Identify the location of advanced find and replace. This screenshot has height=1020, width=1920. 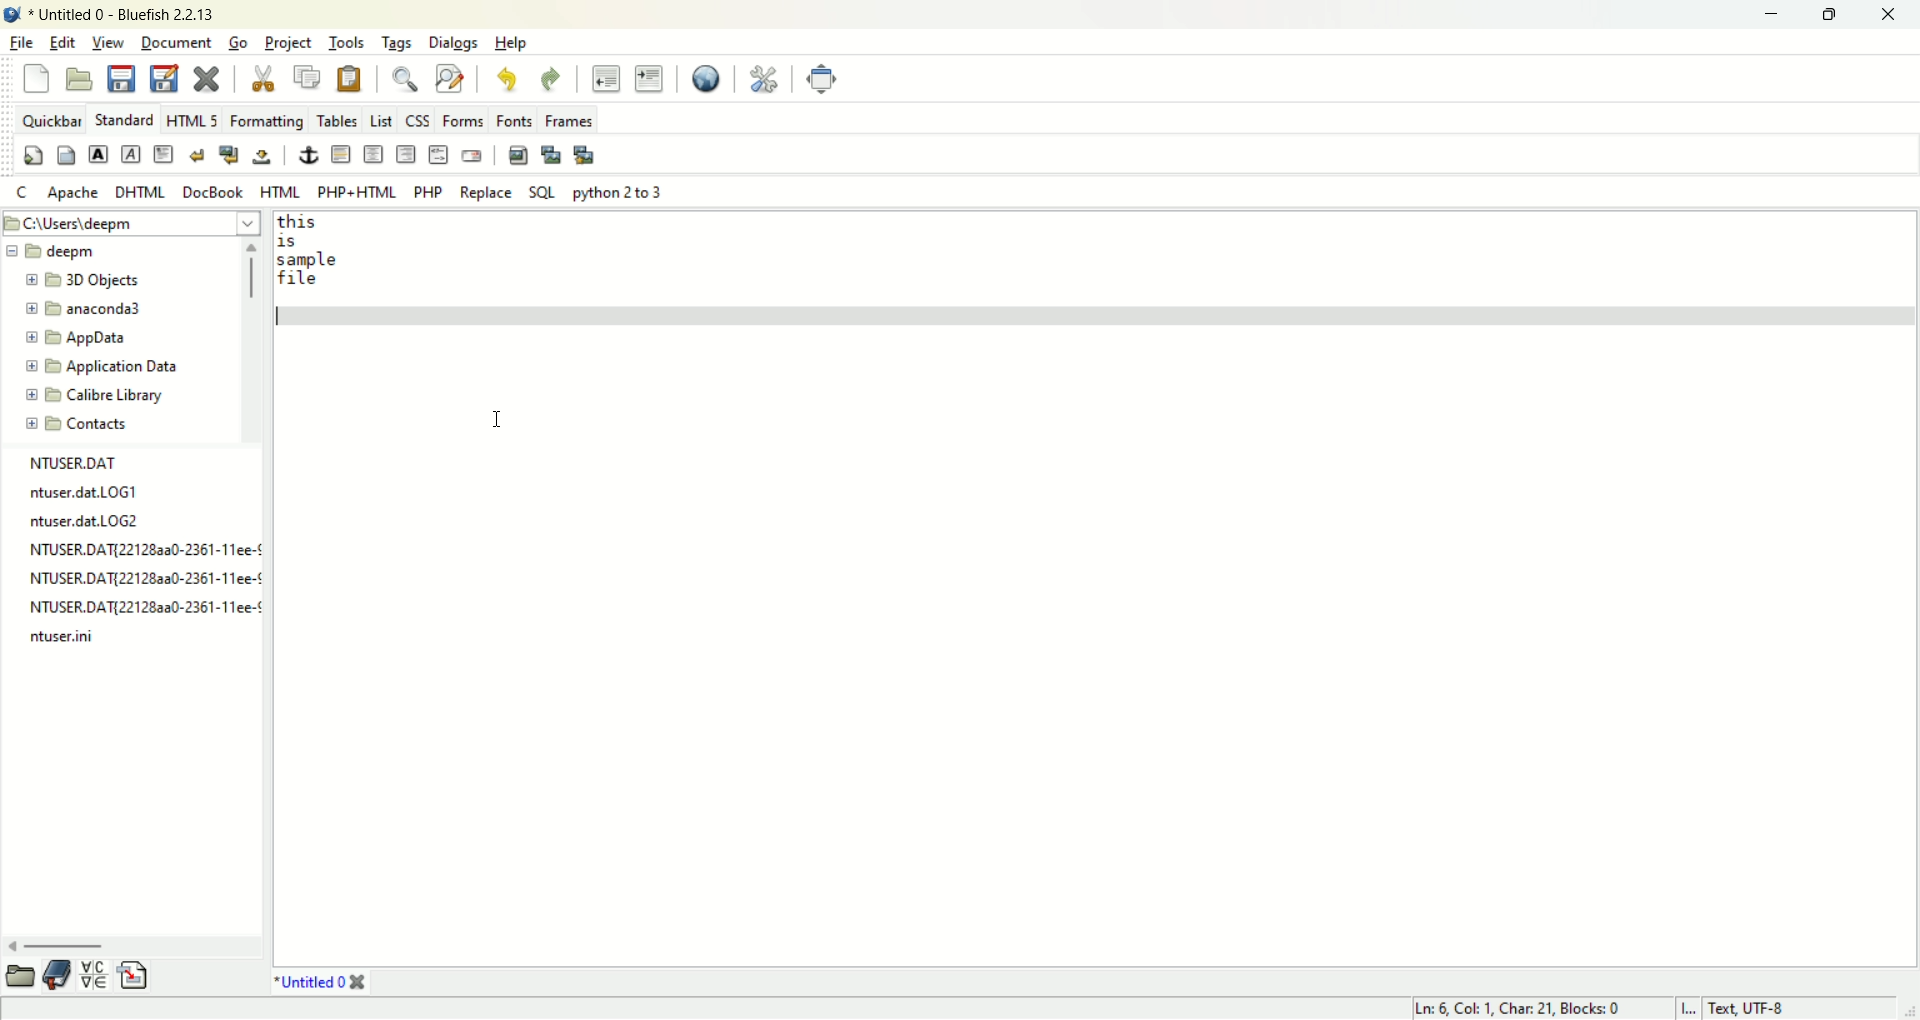
(450, 79).